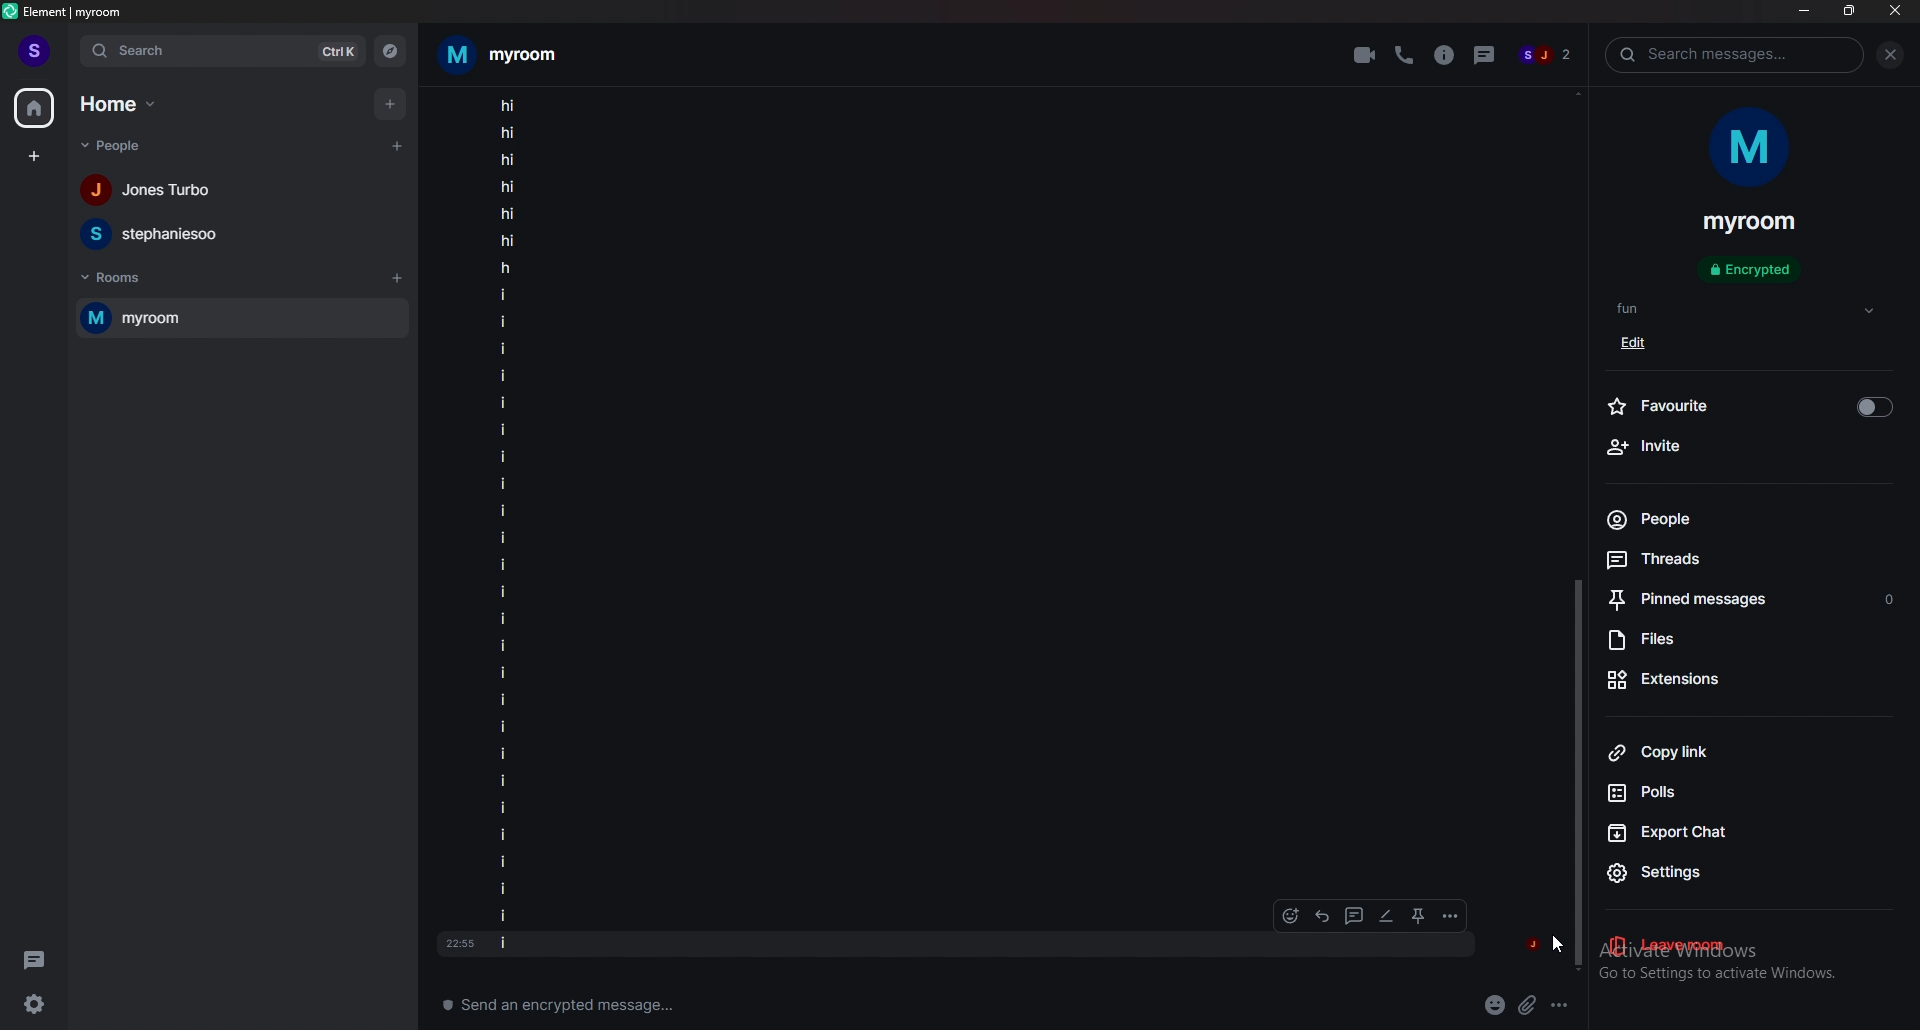 The height and width of the screenshot is (1030, 1920). Describe the element at coordinates (582, 519) in the screenshot. I see `hihihihihihihiiiiiiiiiiiiiiiiiiiiiiiii` at that location.